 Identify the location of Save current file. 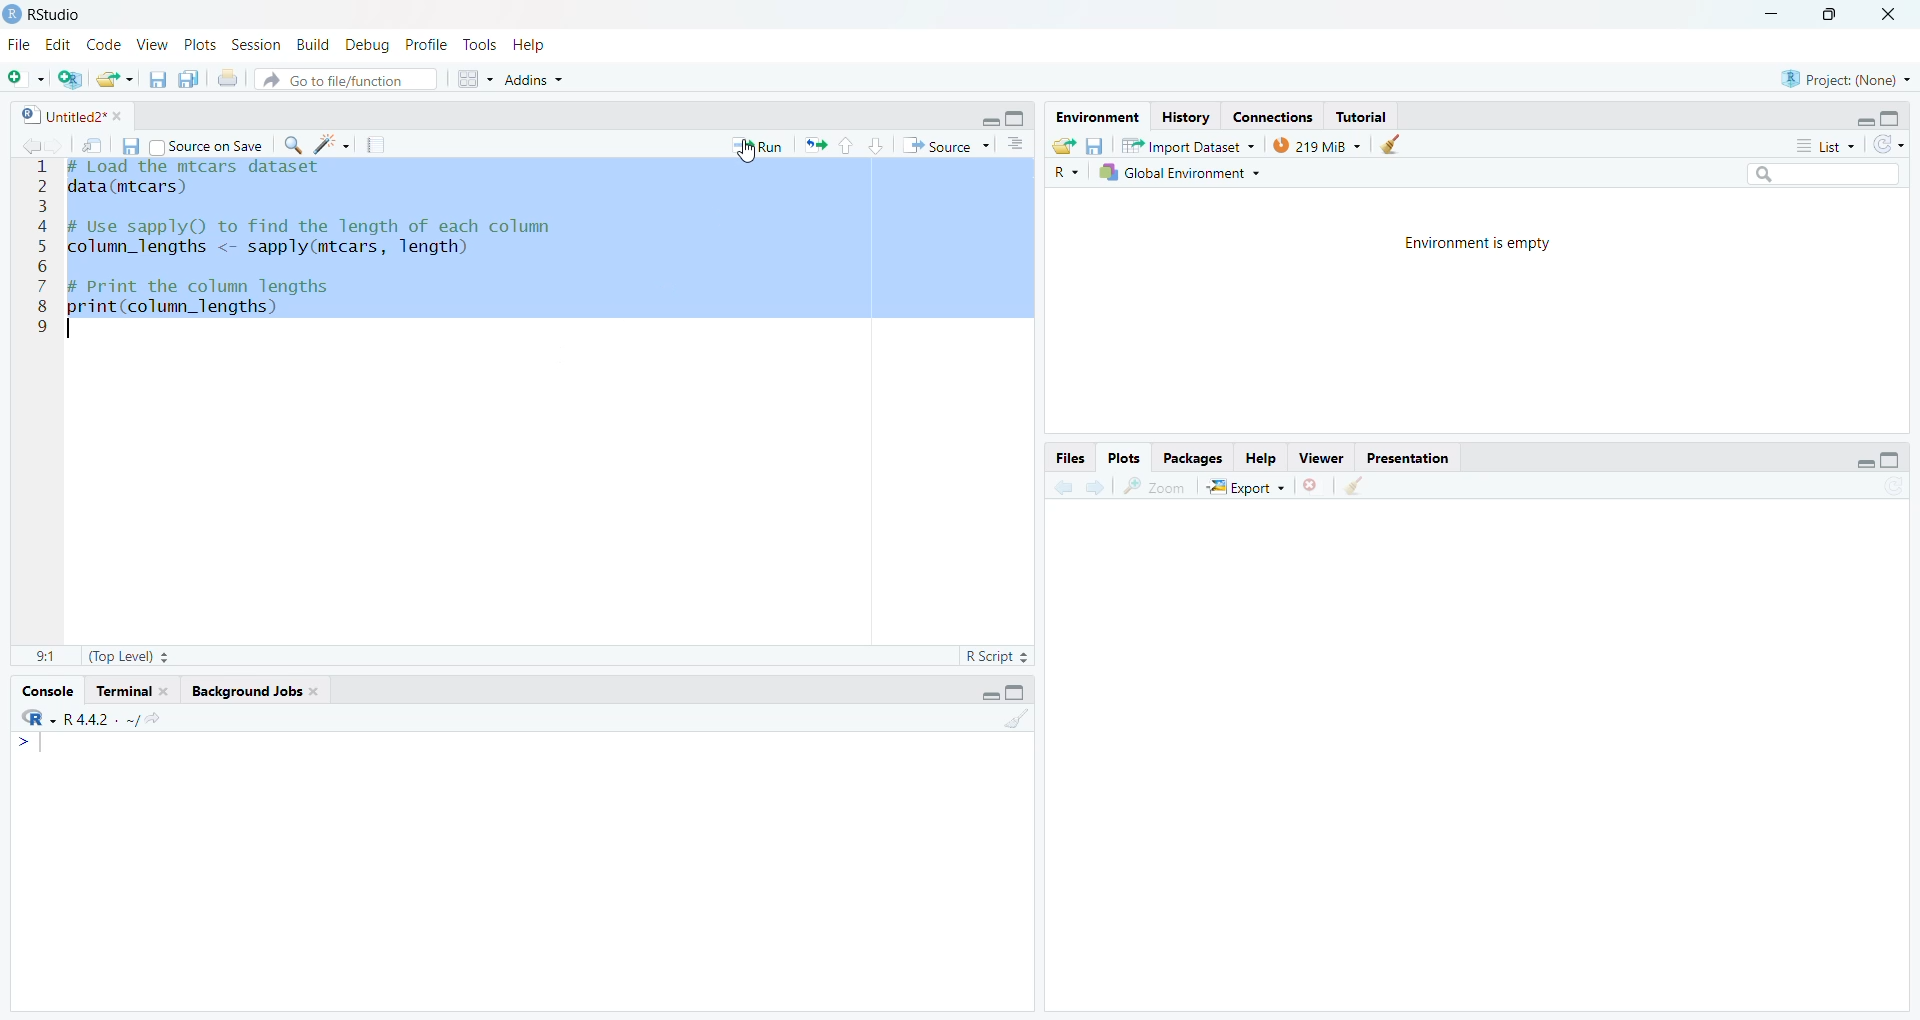
(159, 79).